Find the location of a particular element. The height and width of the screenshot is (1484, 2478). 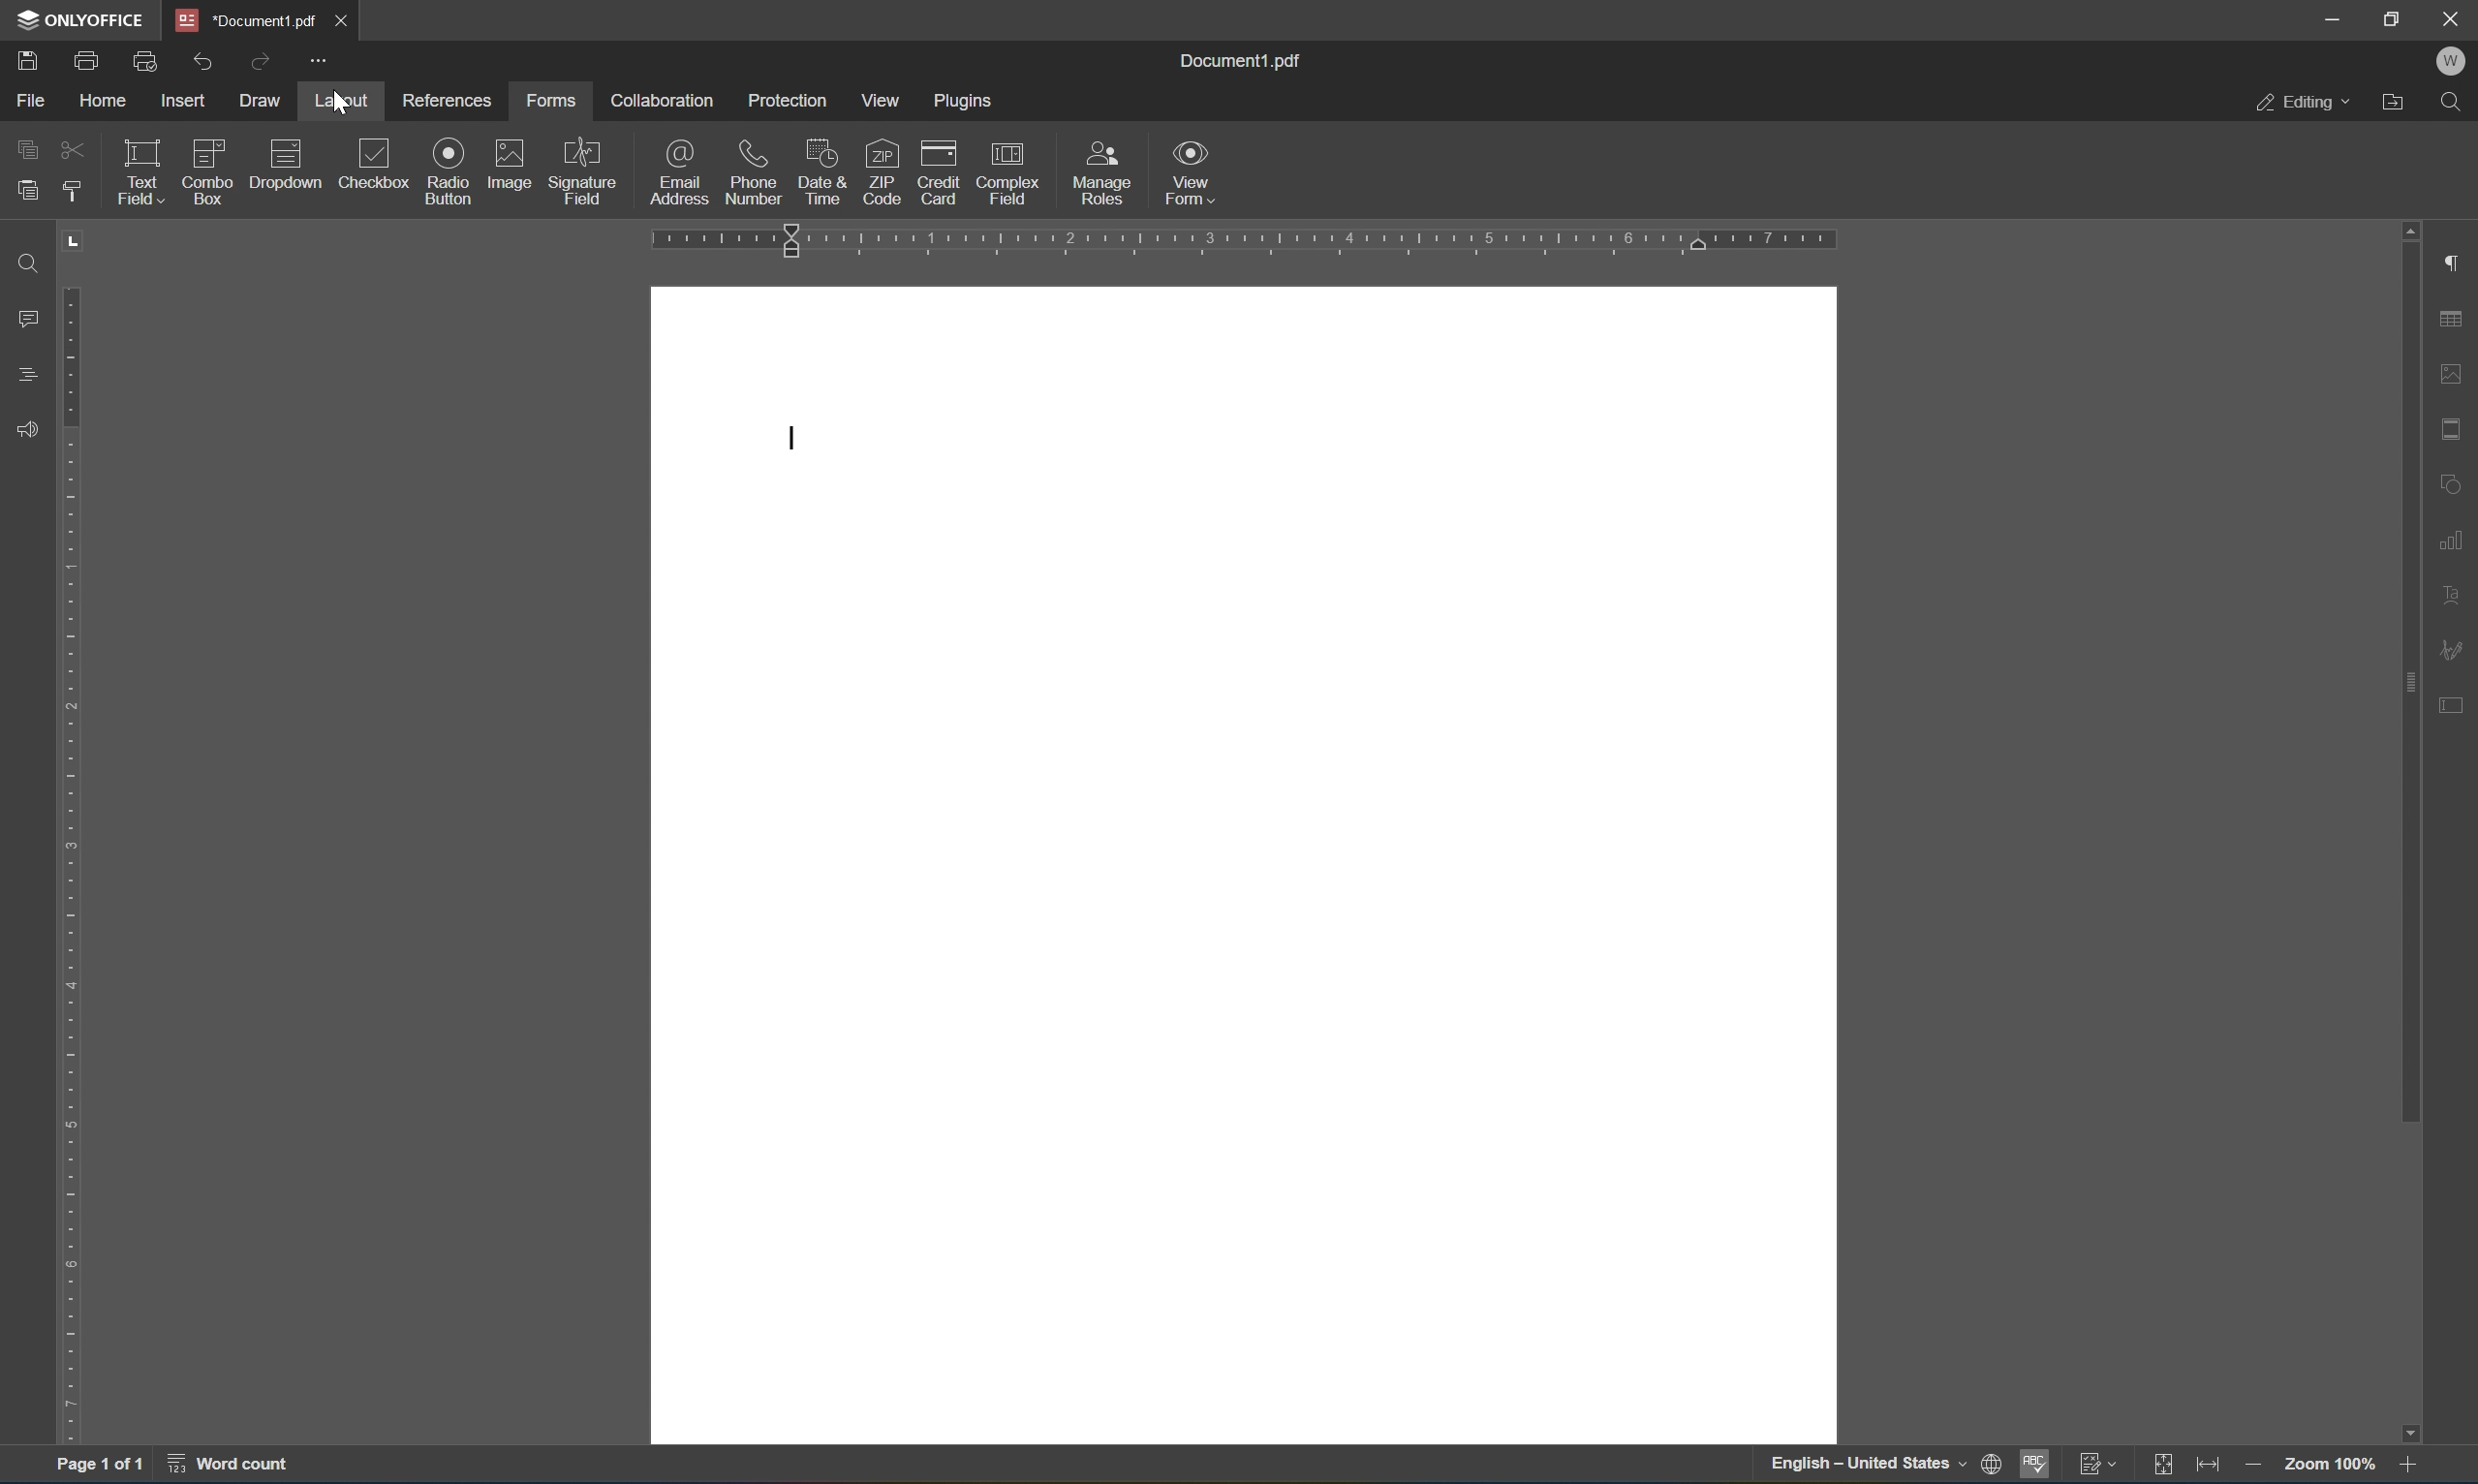

description is located at coordinates (285, 163).